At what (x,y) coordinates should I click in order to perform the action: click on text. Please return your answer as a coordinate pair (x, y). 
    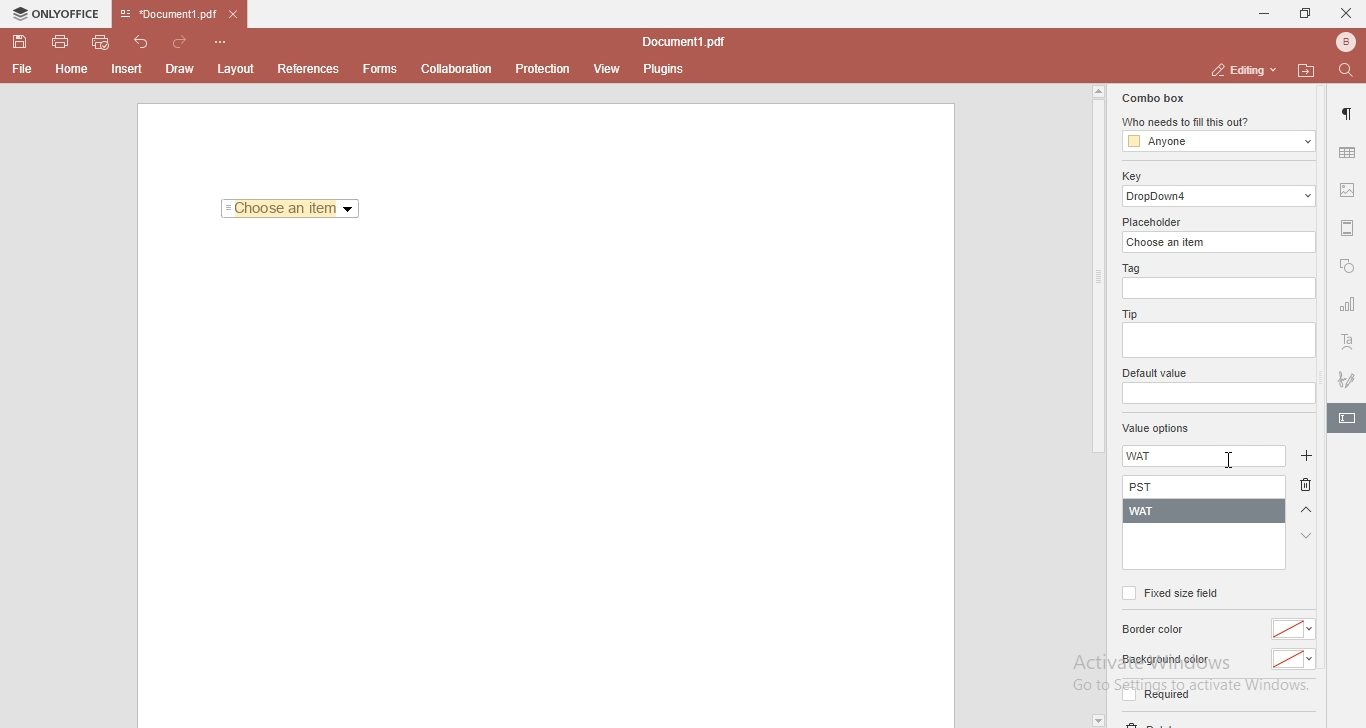
    Looking at the image, I should click on (1348, 343).